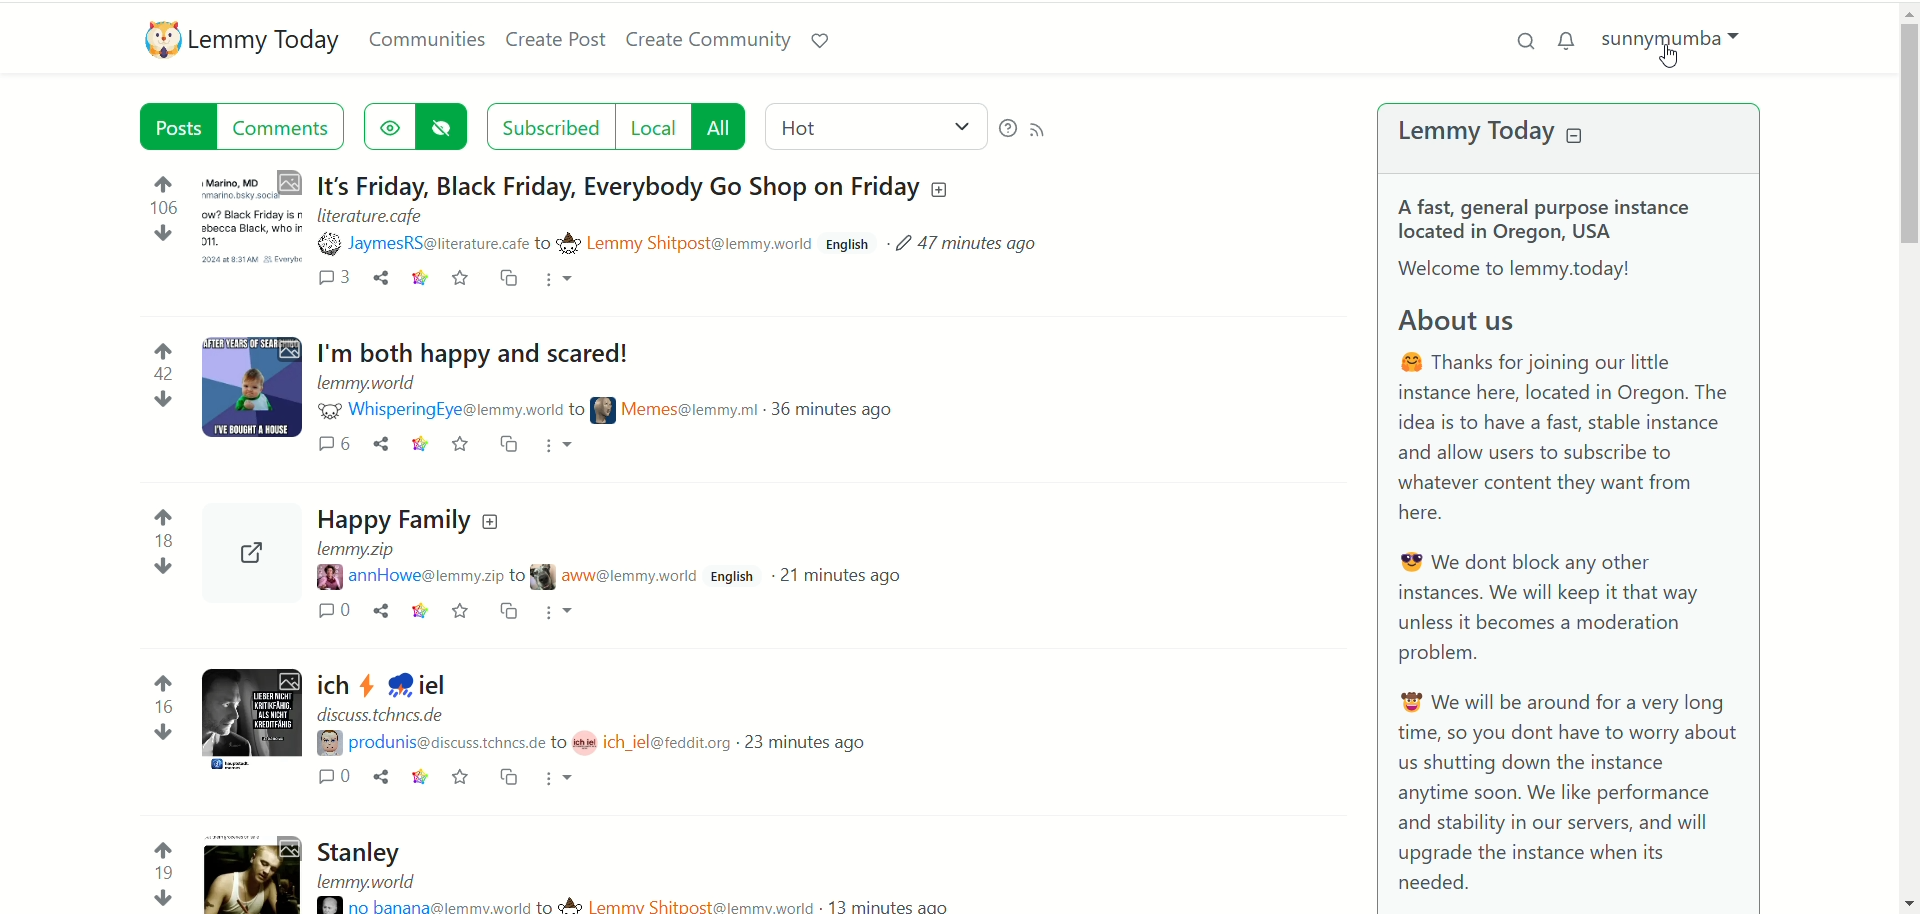 This screenshot has height=914, width=1920. I want to click on comment, so click(285, 127).